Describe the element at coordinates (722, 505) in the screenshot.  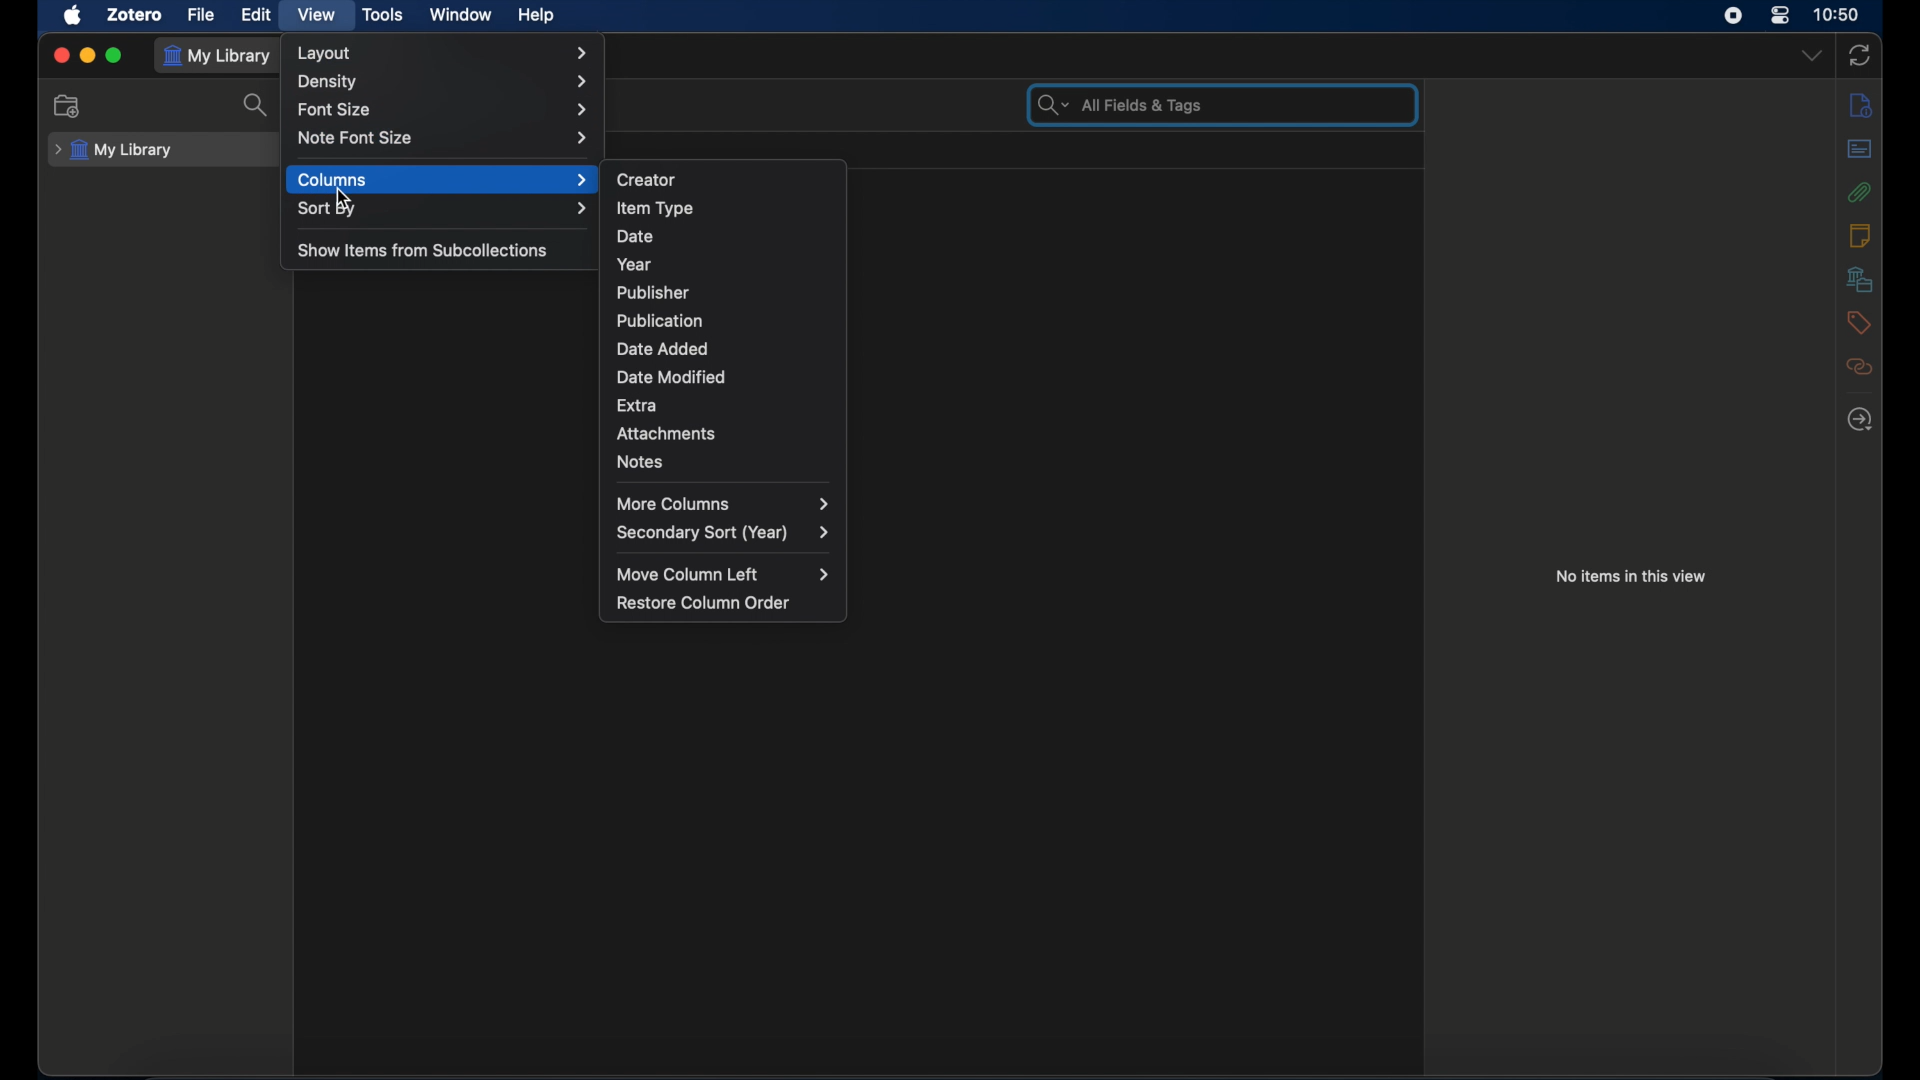
I see `more columns` at that location.